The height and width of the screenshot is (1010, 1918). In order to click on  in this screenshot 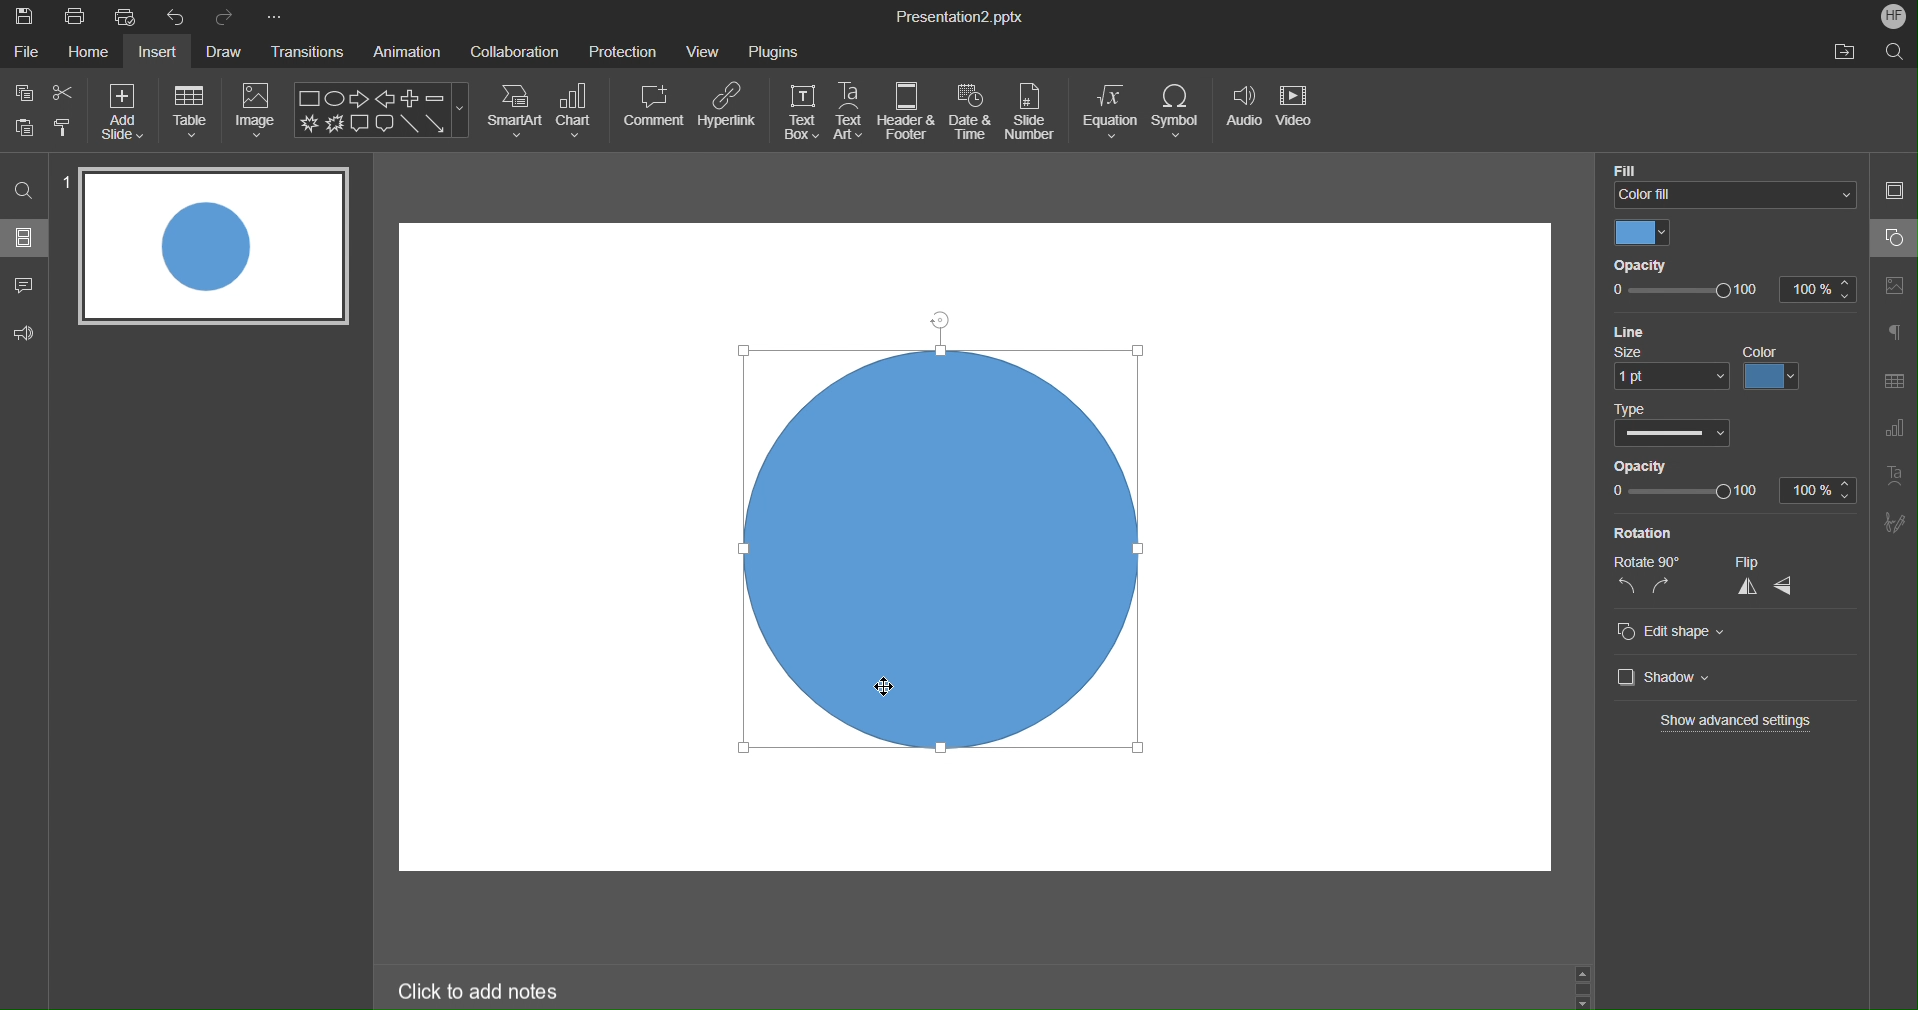, I will do `click(25, 126)`.